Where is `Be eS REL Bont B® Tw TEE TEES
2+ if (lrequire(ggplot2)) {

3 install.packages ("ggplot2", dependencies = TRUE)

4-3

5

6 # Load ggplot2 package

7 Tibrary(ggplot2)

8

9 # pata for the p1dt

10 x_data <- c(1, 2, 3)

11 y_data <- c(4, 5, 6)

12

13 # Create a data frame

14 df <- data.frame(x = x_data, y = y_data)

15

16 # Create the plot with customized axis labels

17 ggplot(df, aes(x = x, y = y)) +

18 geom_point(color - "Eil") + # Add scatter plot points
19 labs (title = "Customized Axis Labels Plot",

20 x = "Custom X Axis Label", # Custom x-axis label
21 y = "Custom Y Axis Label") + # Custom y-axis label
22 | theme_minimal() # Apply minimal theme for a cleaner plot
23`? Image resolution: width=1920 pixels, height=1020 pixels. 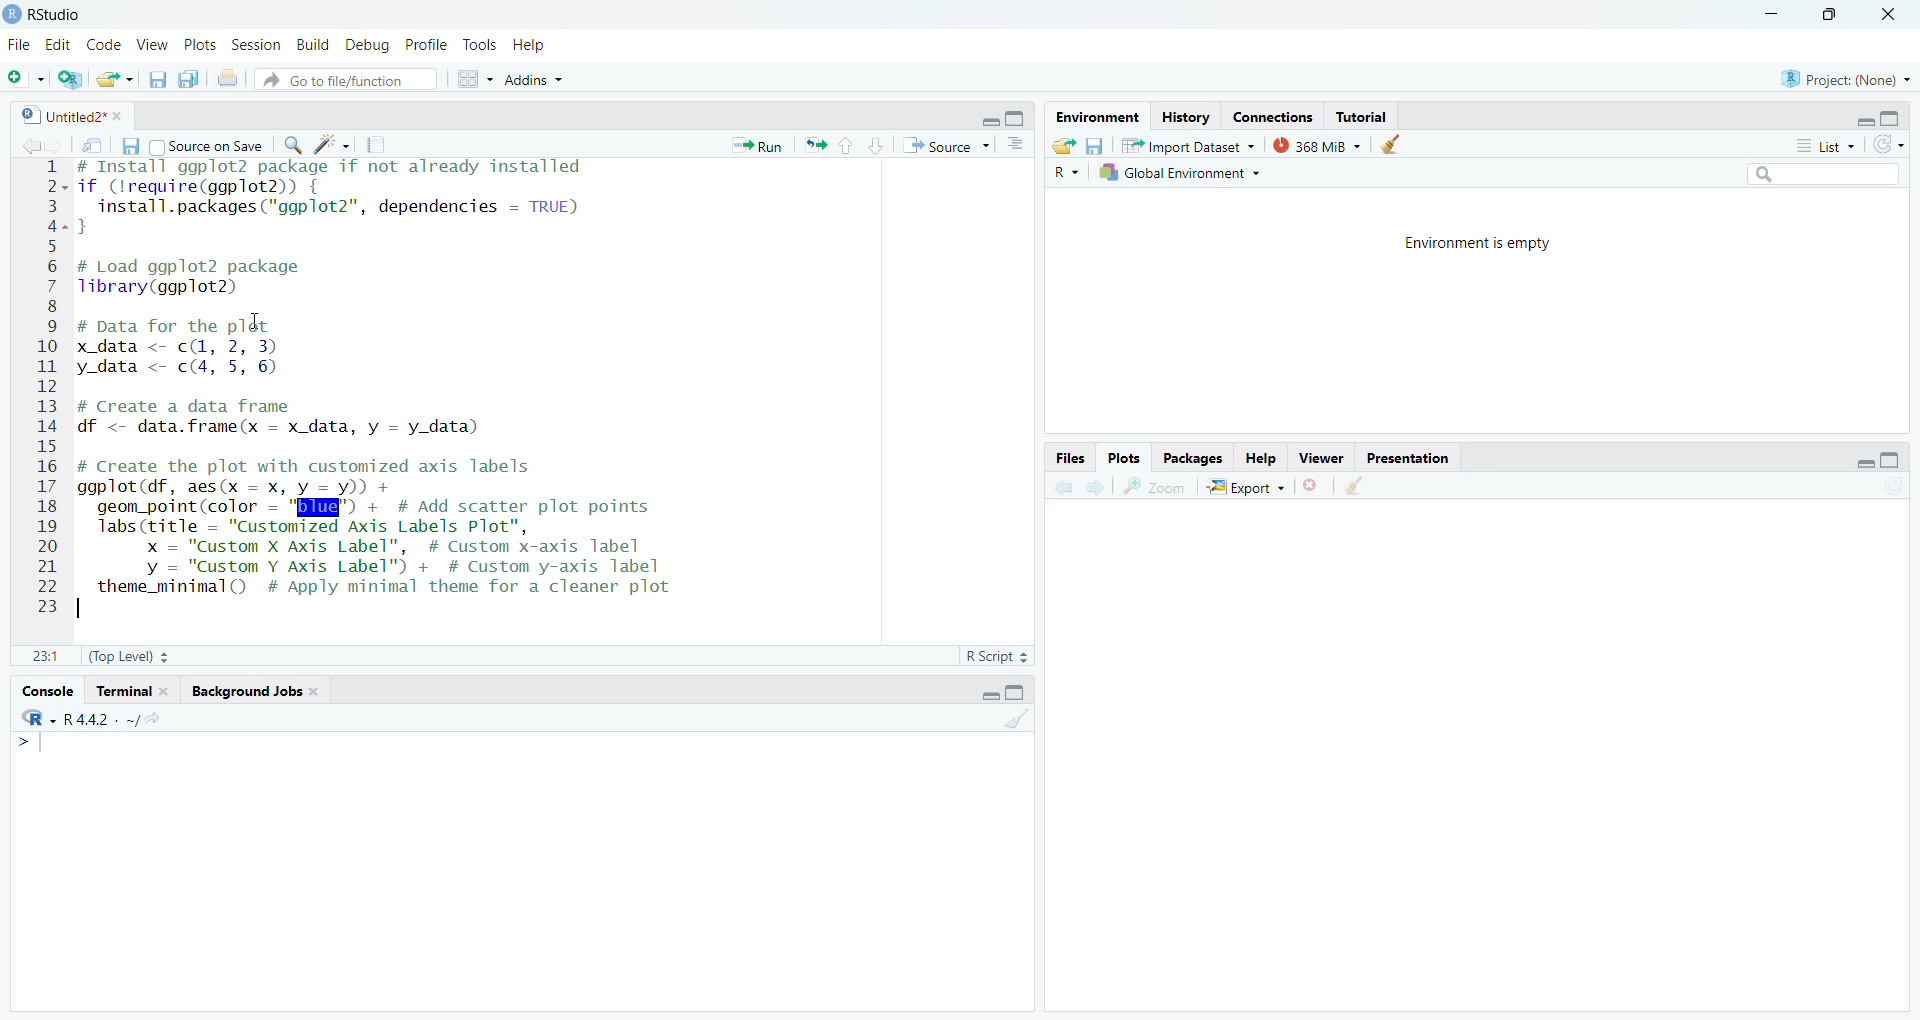
Be eS REL Bont B® Tw TEE TEES
2+ if (lrequire(ggplot2)) {

3 install.packages ("ggplot2", dependencies = TRUE)

4-3

5

6 # Load ggplot2 package

7 Tibrary(ggplot2)

8

9 # pata for the p1dt

10 x_data <- c(1, 2, 3)

11 y_data <- c(4, 5, 6)

12

13 # Create a data frame

14 df <- data.frame(x = x_data, y = y_data)

15

16 # Create the plot with customized axis labels

17 ggplot(df, aes(x = x, y = y)) +

18 geom_point(color - "Eil") + # Add scatter plot points
19 labs (title = "Customized Axis Labels Plot",

20 x = "Custom X Axis Label", # Custom x-axis label
21 y = "Custom Y Axis Label") + # Custom y-axis label
22 | theme_minimal() # Apply minimal theme for a cleaner plot
23 is located at coordinates (400, 390).